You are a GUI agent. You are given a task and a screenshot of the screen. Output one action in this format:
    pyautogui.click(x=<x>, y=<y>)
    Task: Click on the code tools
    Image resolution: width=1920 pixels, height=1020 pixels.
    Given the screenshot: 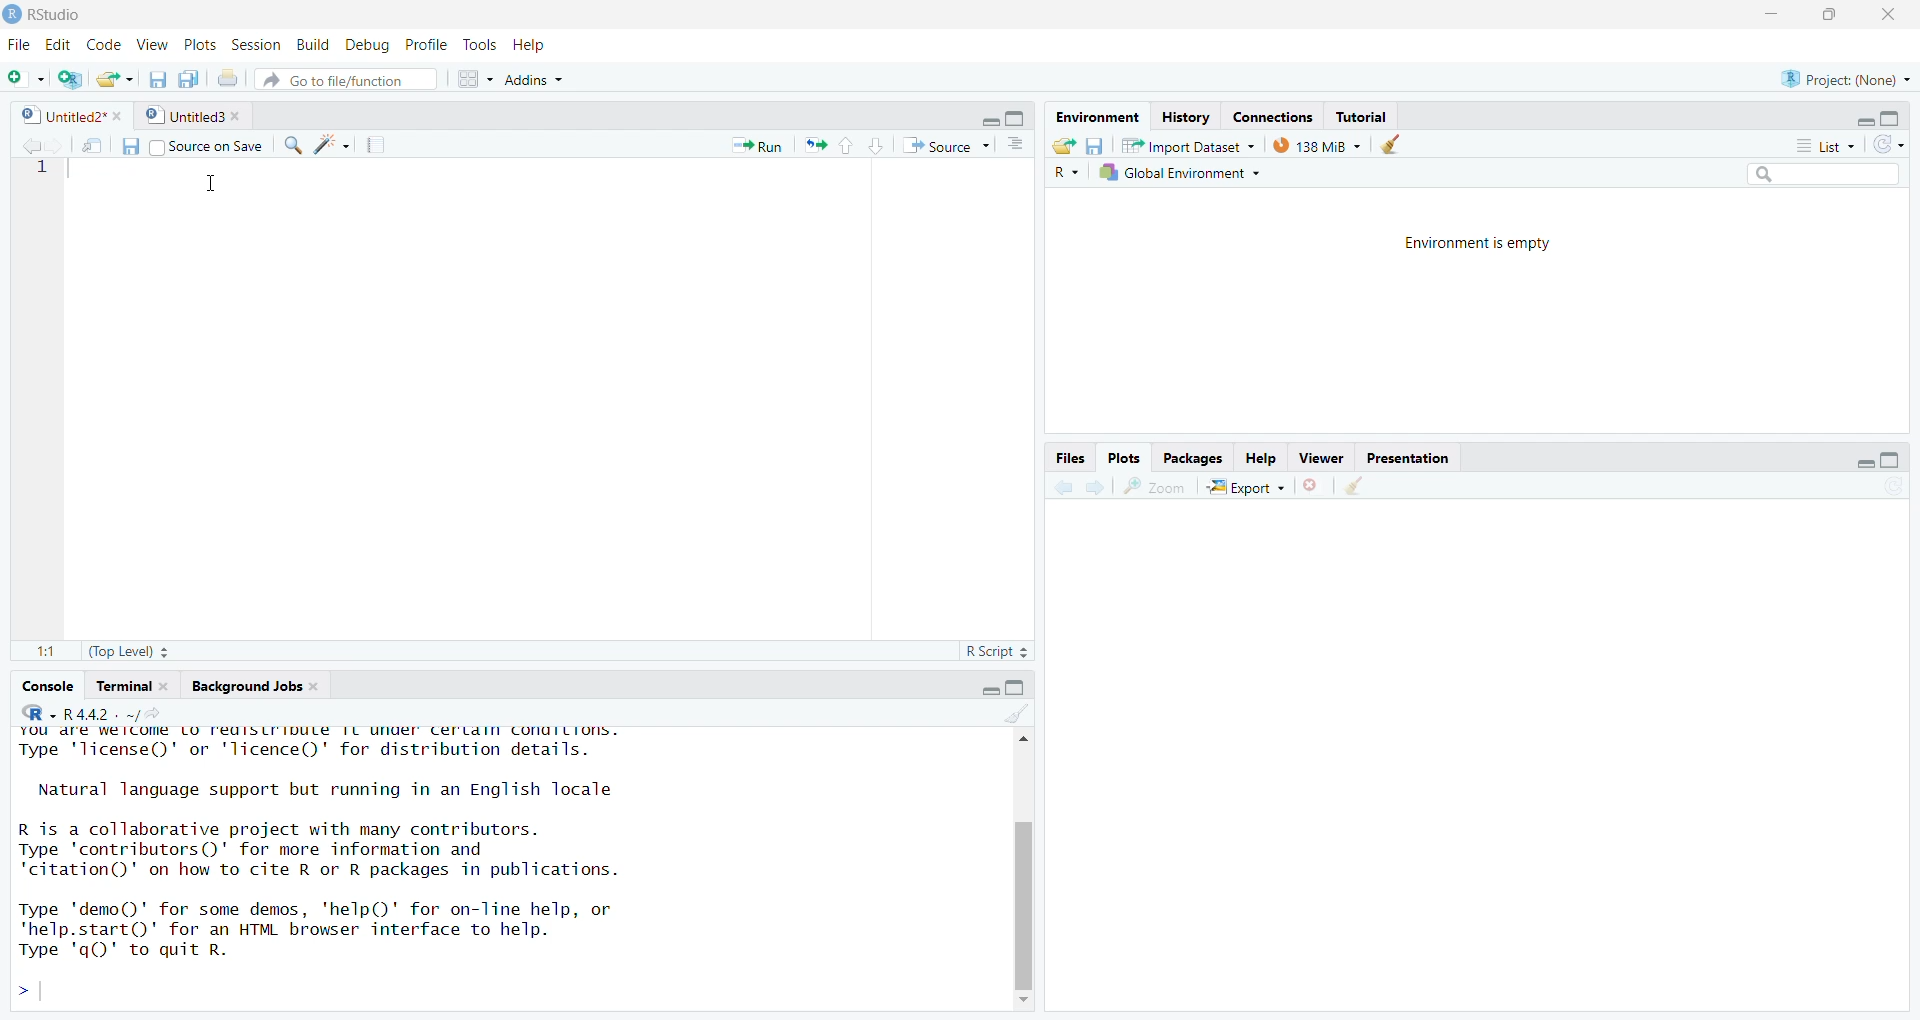 What is the action you would take?
    pyautogui.click(x=330, y=145)
    